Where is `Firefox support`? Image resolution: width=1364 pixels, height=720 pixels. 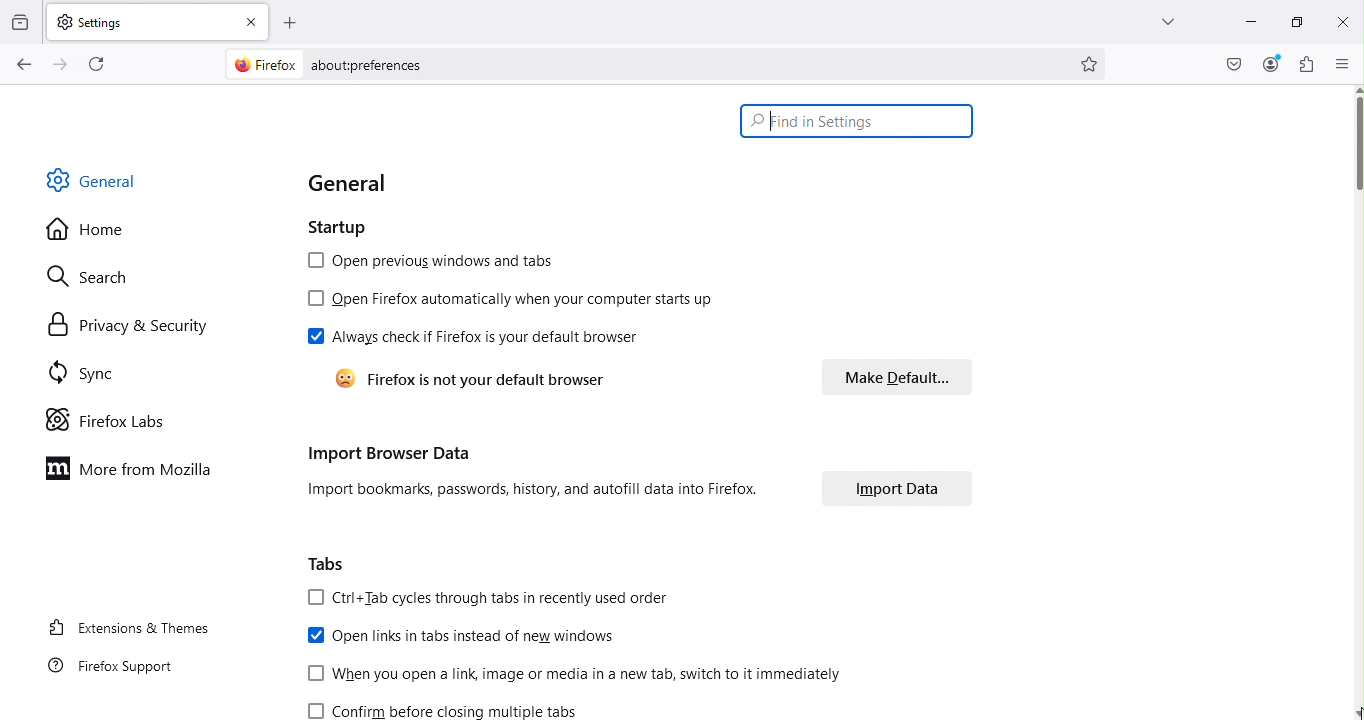 Firefox support is located at coordinates (113, 670).